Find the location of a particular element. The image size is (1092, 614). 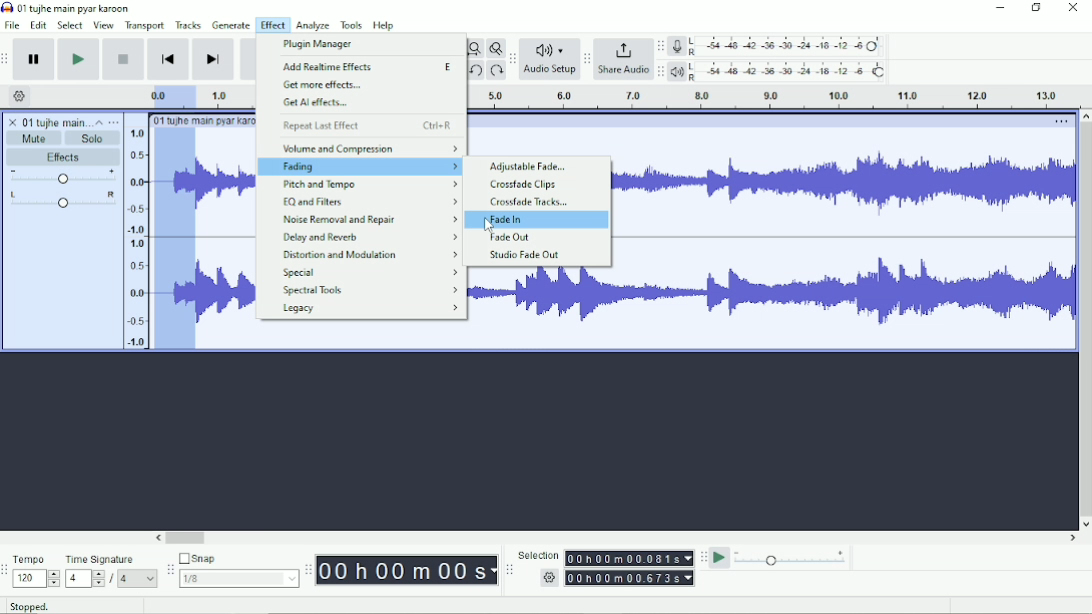

Audacity recording meter toolbar is located at coordinates (660, 47).